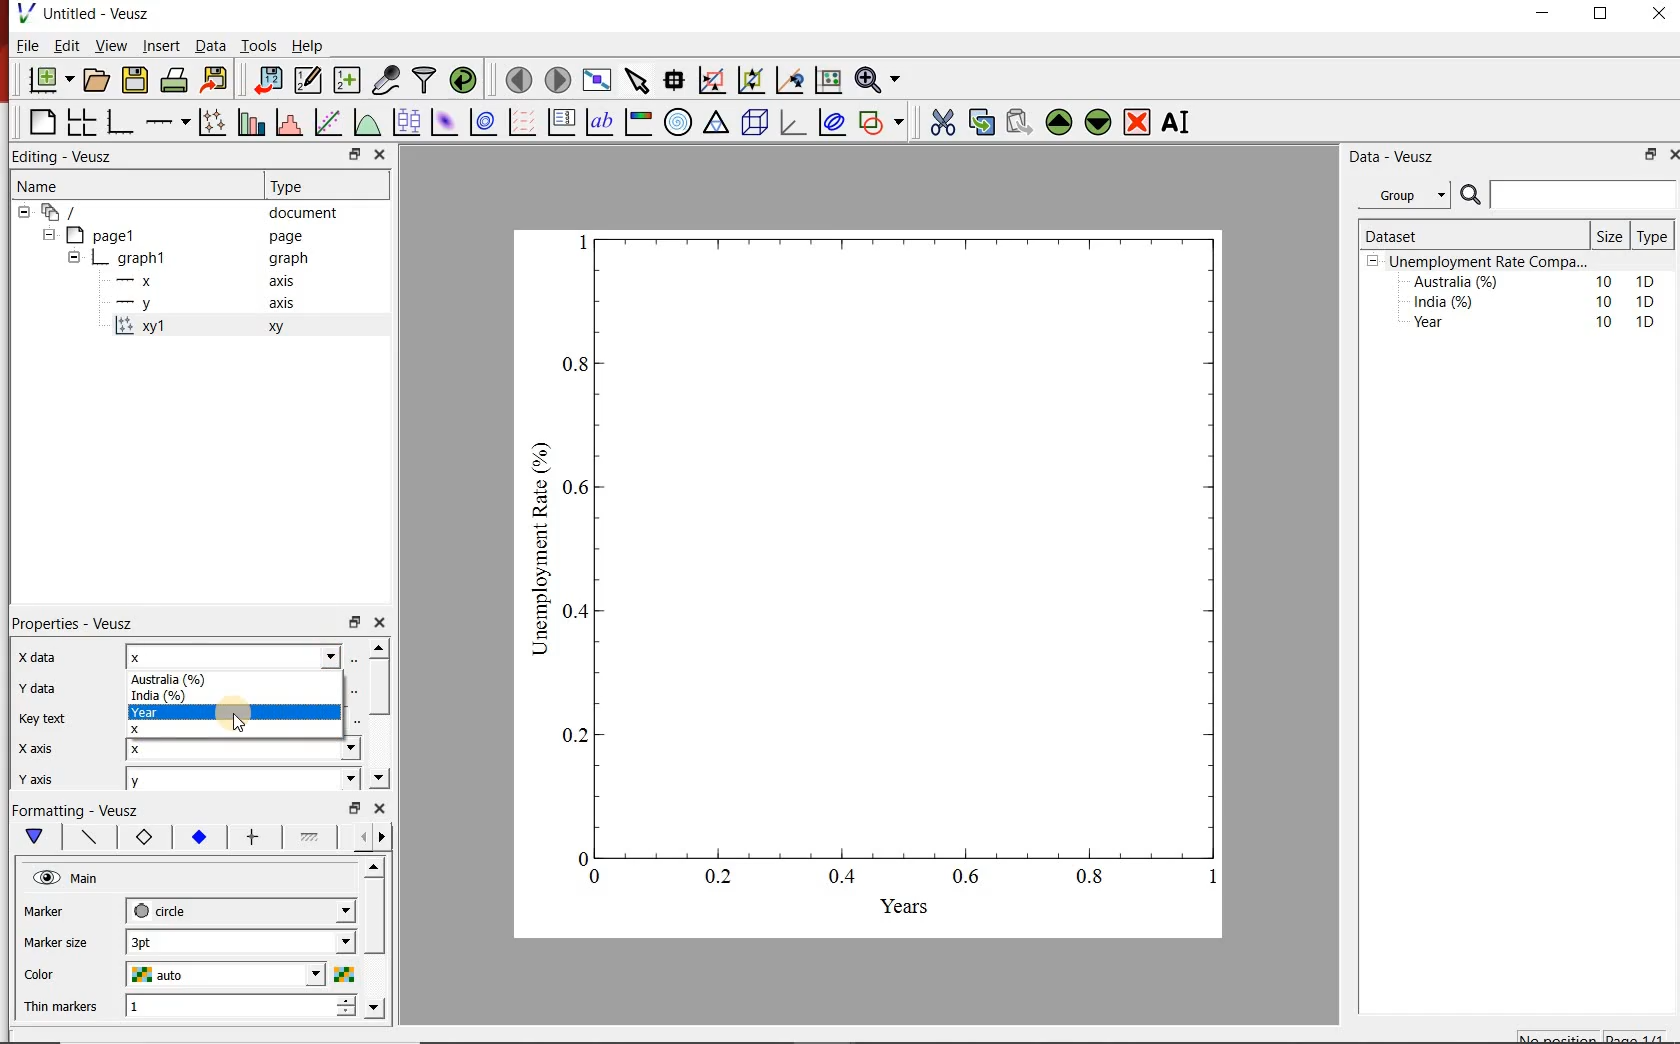 The image size is (1680, 1044). I want to click on blank page, so click(41, 120).